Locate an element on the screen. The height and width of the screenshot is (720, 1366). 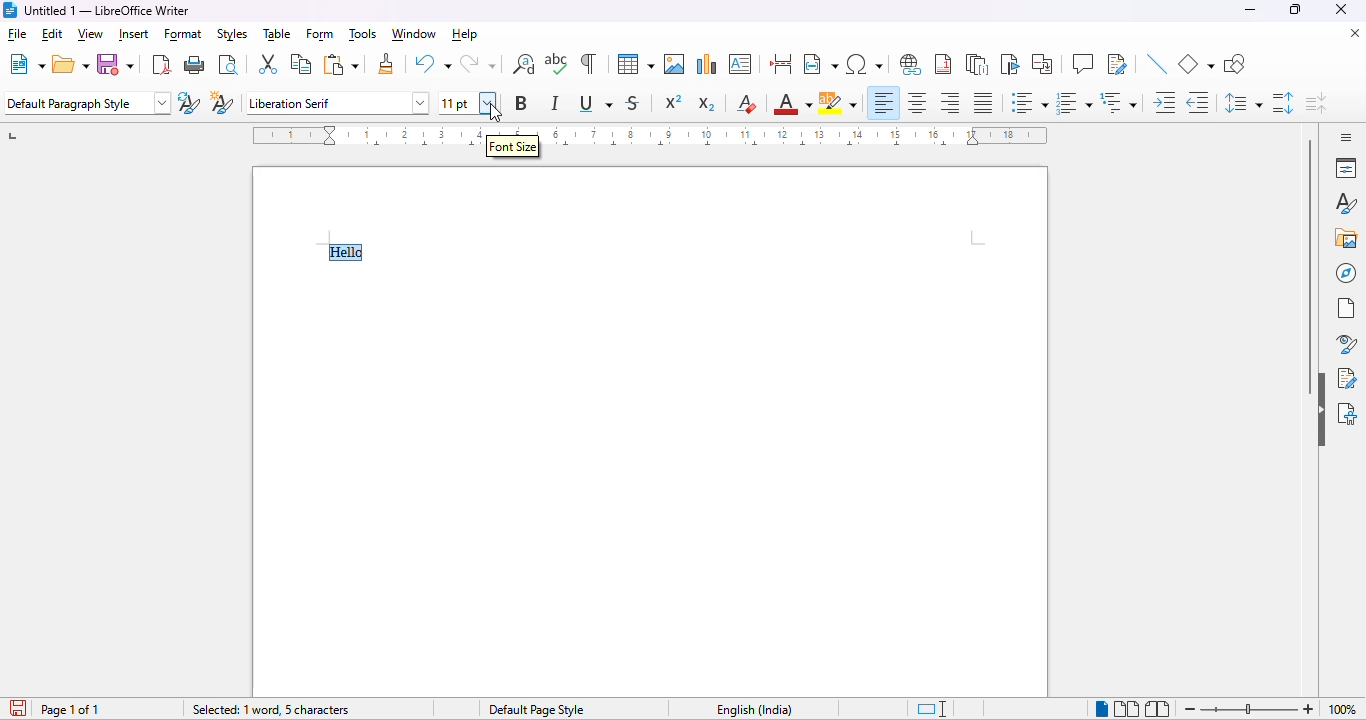
window is located at coordinates (415, 35).